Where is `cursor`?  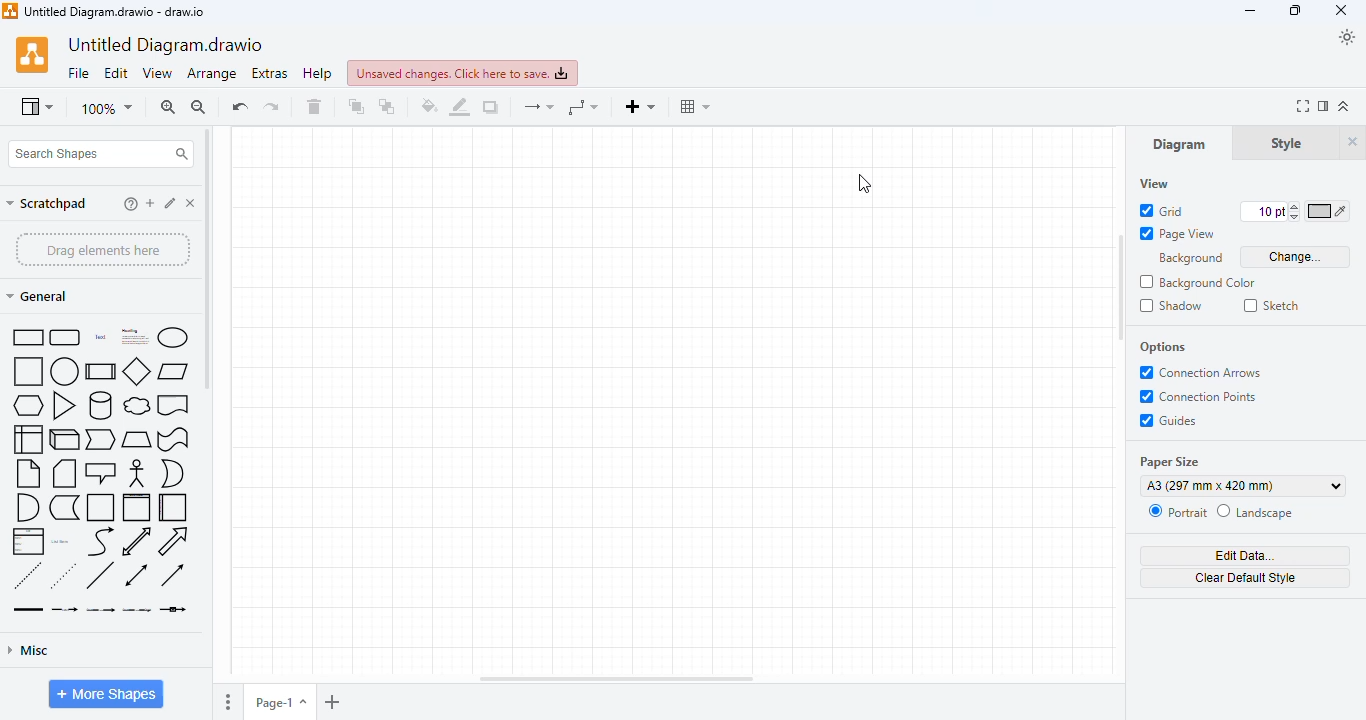
cursor is located at coordinates (865, 184).